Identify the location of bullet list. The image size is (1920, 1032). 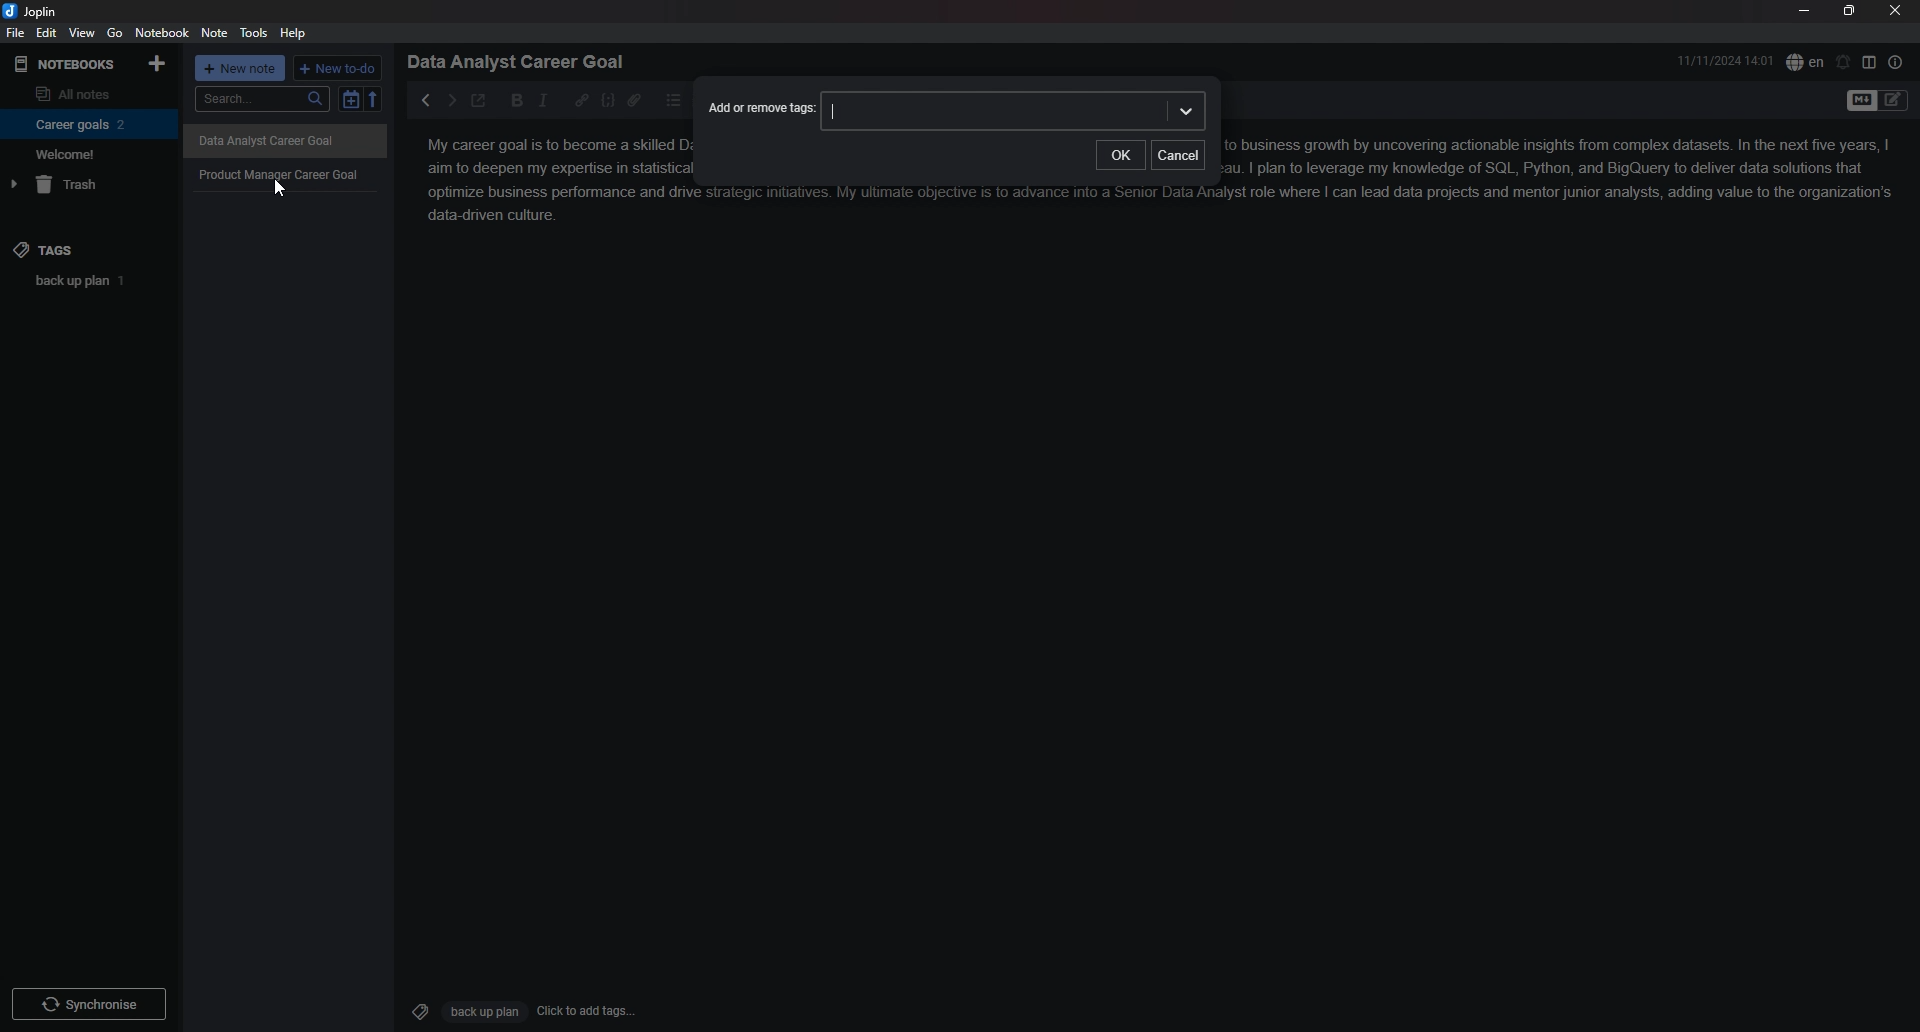
(673, 101).